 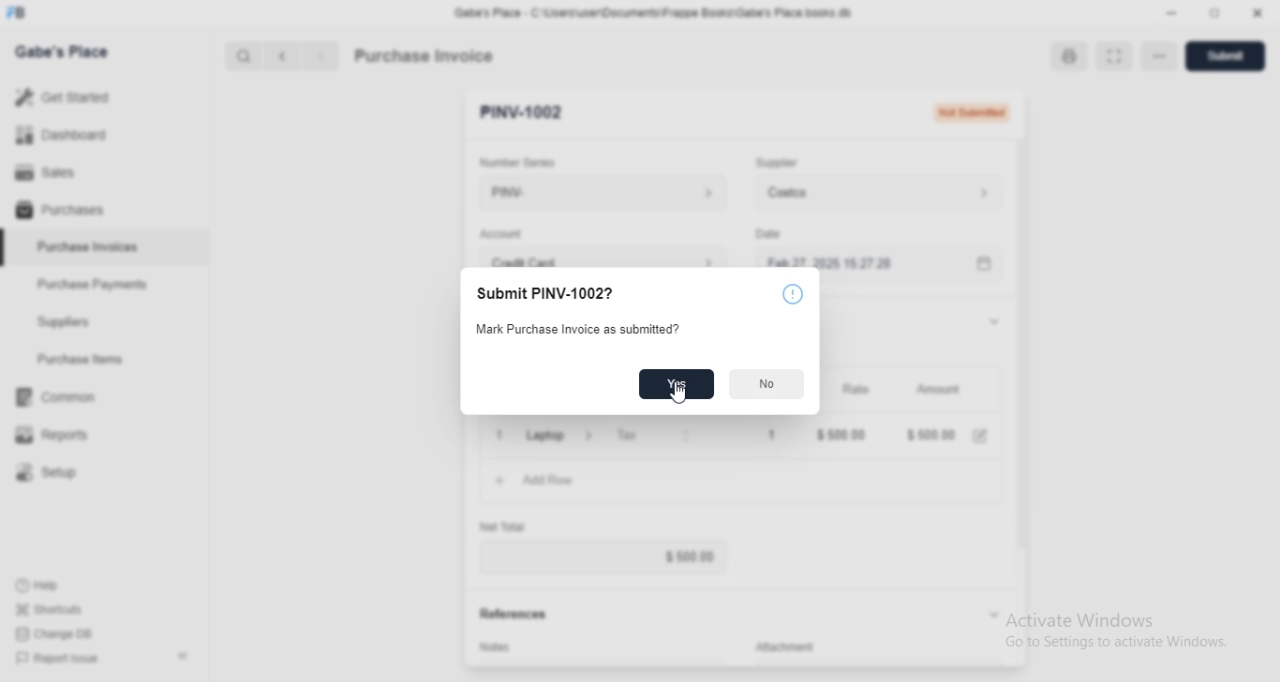 I want to click on Close, so click(x=500, y=435).